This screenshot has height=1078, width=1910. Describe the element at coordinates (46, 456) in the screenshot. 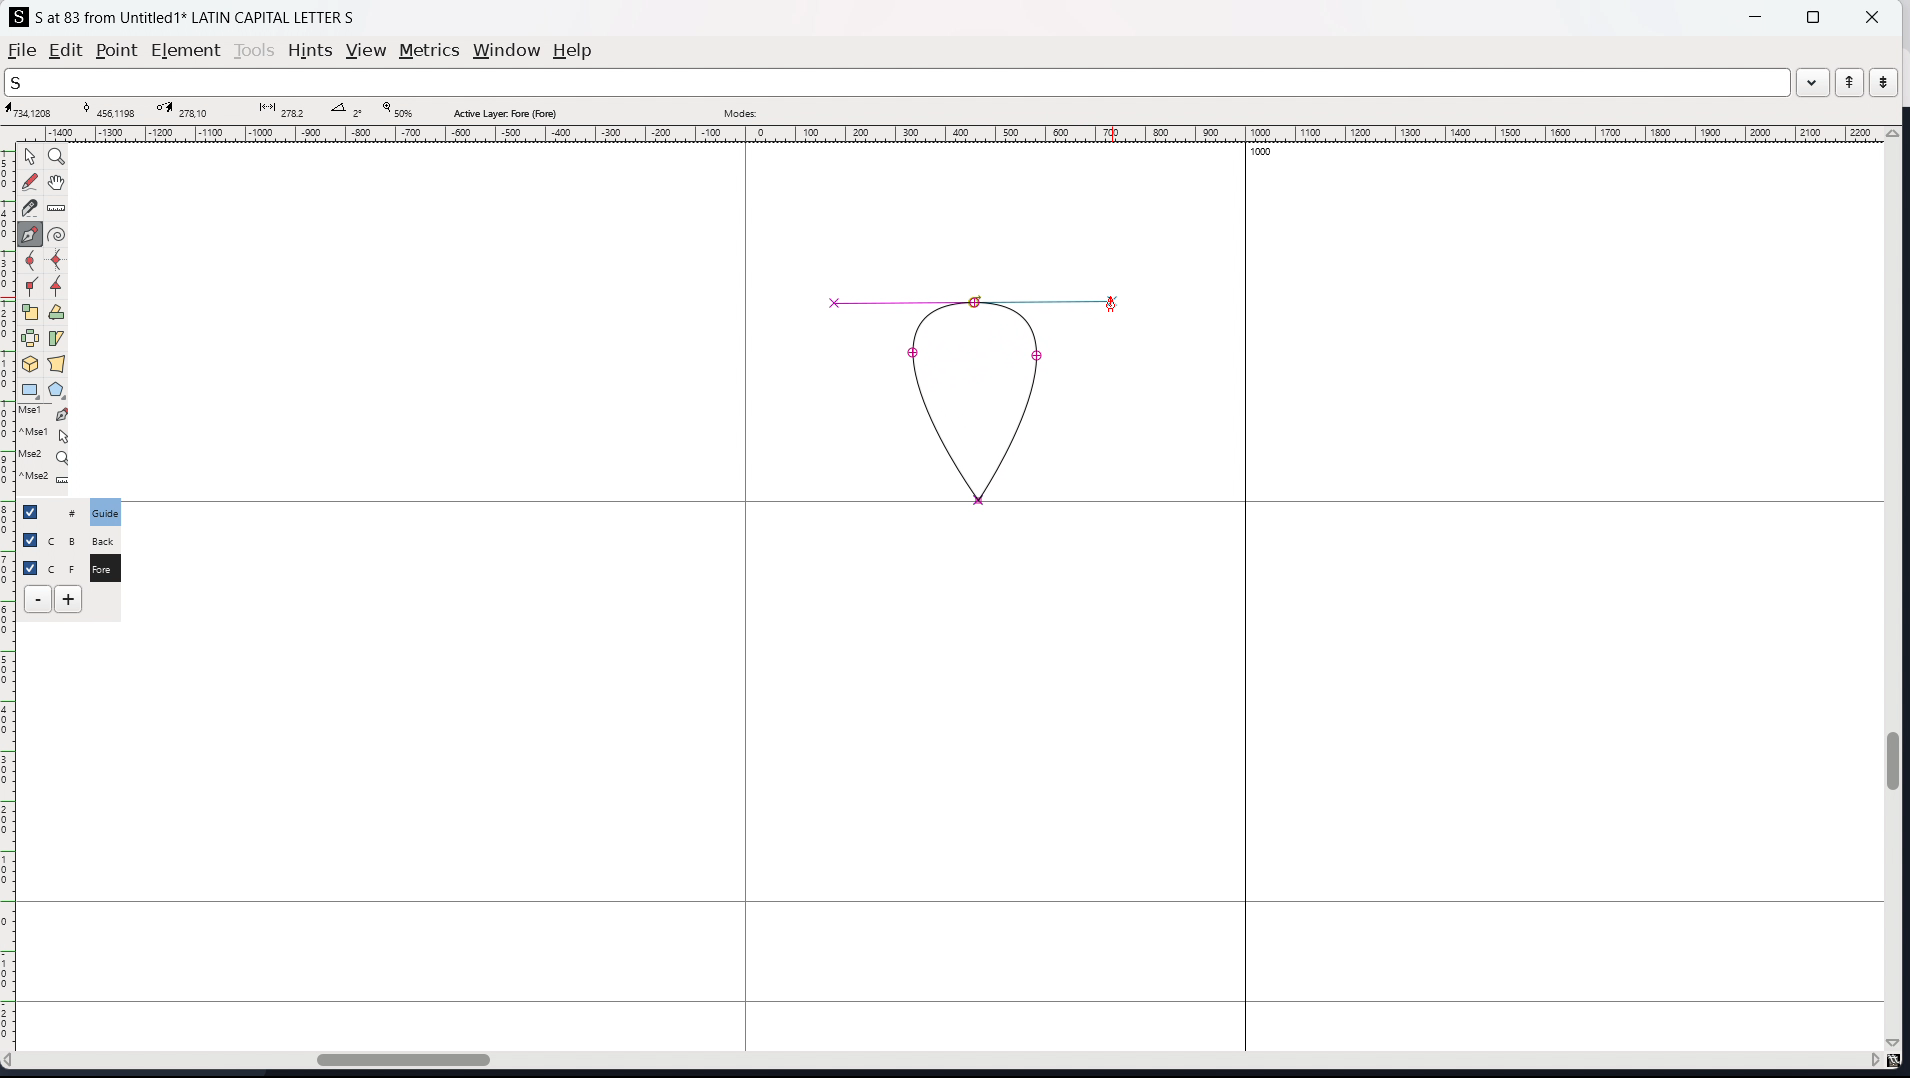

I see `Mse2` at that location.